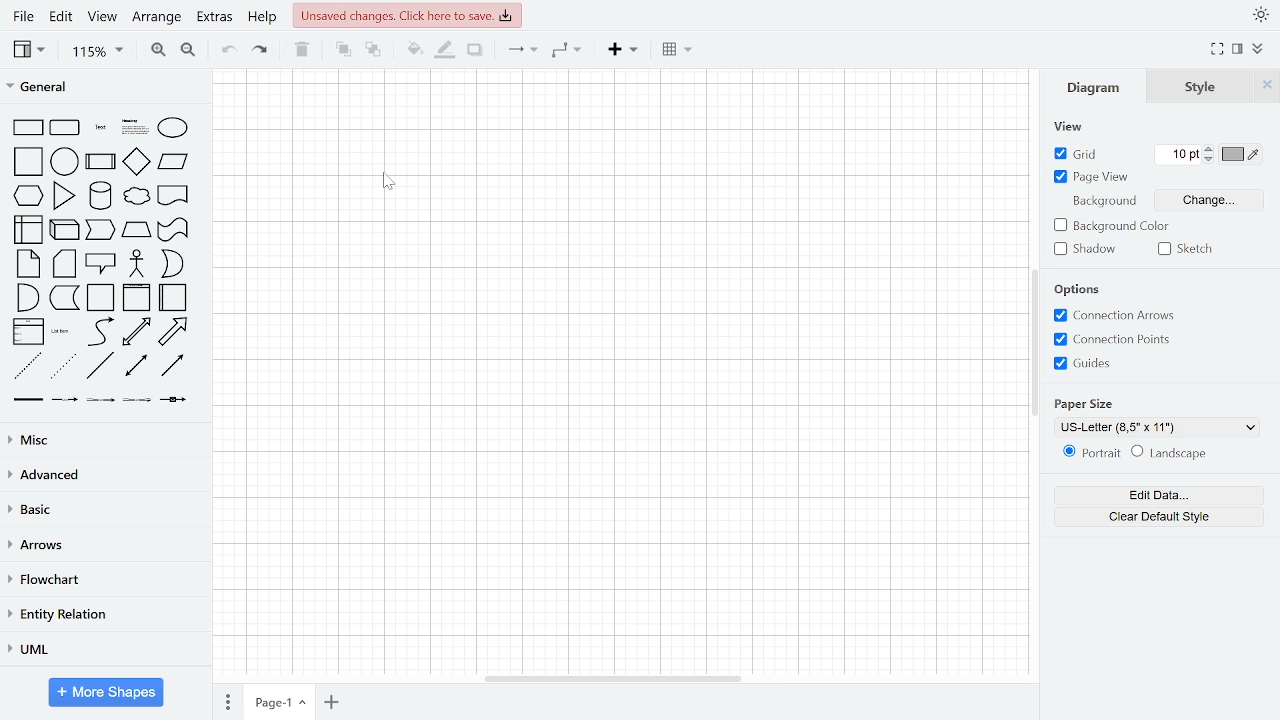 This screenshot has height=720, width=1280. What do you see at coordinates (30, 50) in the screenshot?
I see `view` at bounding box center [30, 50].